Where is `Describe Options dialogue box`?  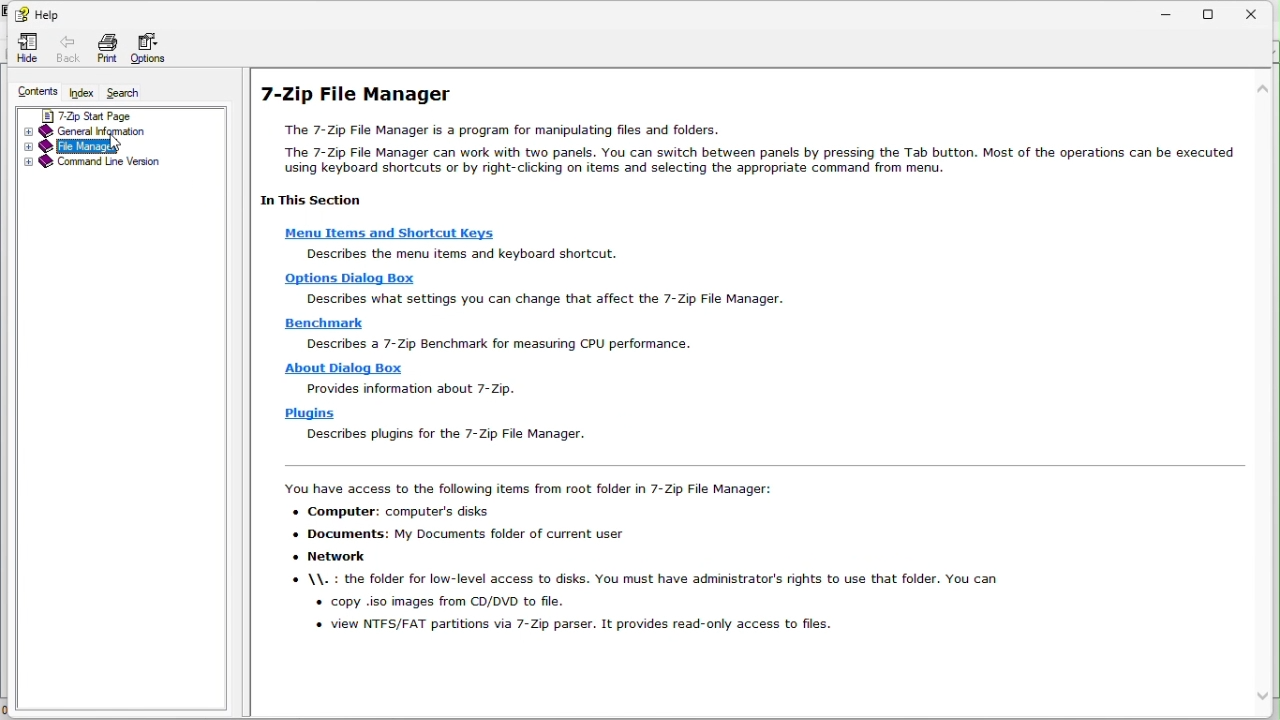
Describe Options dialogue box is located at coordinates (538, 299).